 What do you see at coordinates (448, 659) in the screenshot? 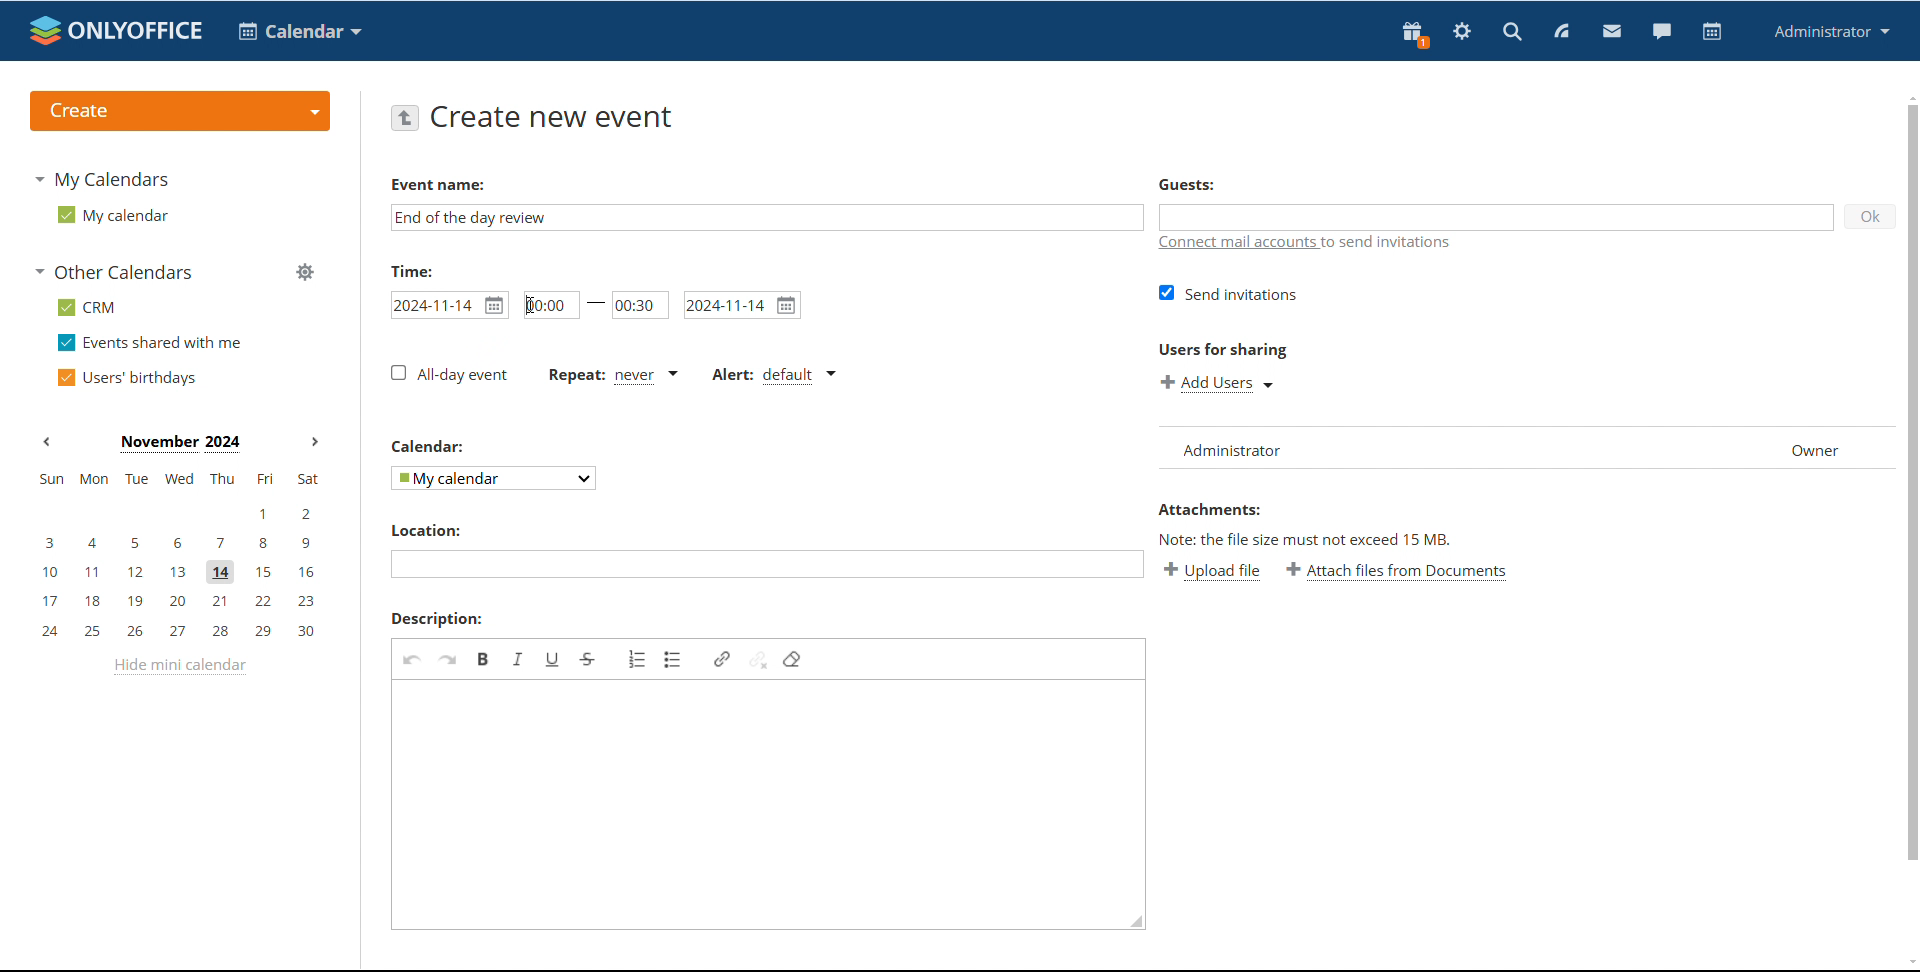
I see `redo` at bounding box center [448, 659].